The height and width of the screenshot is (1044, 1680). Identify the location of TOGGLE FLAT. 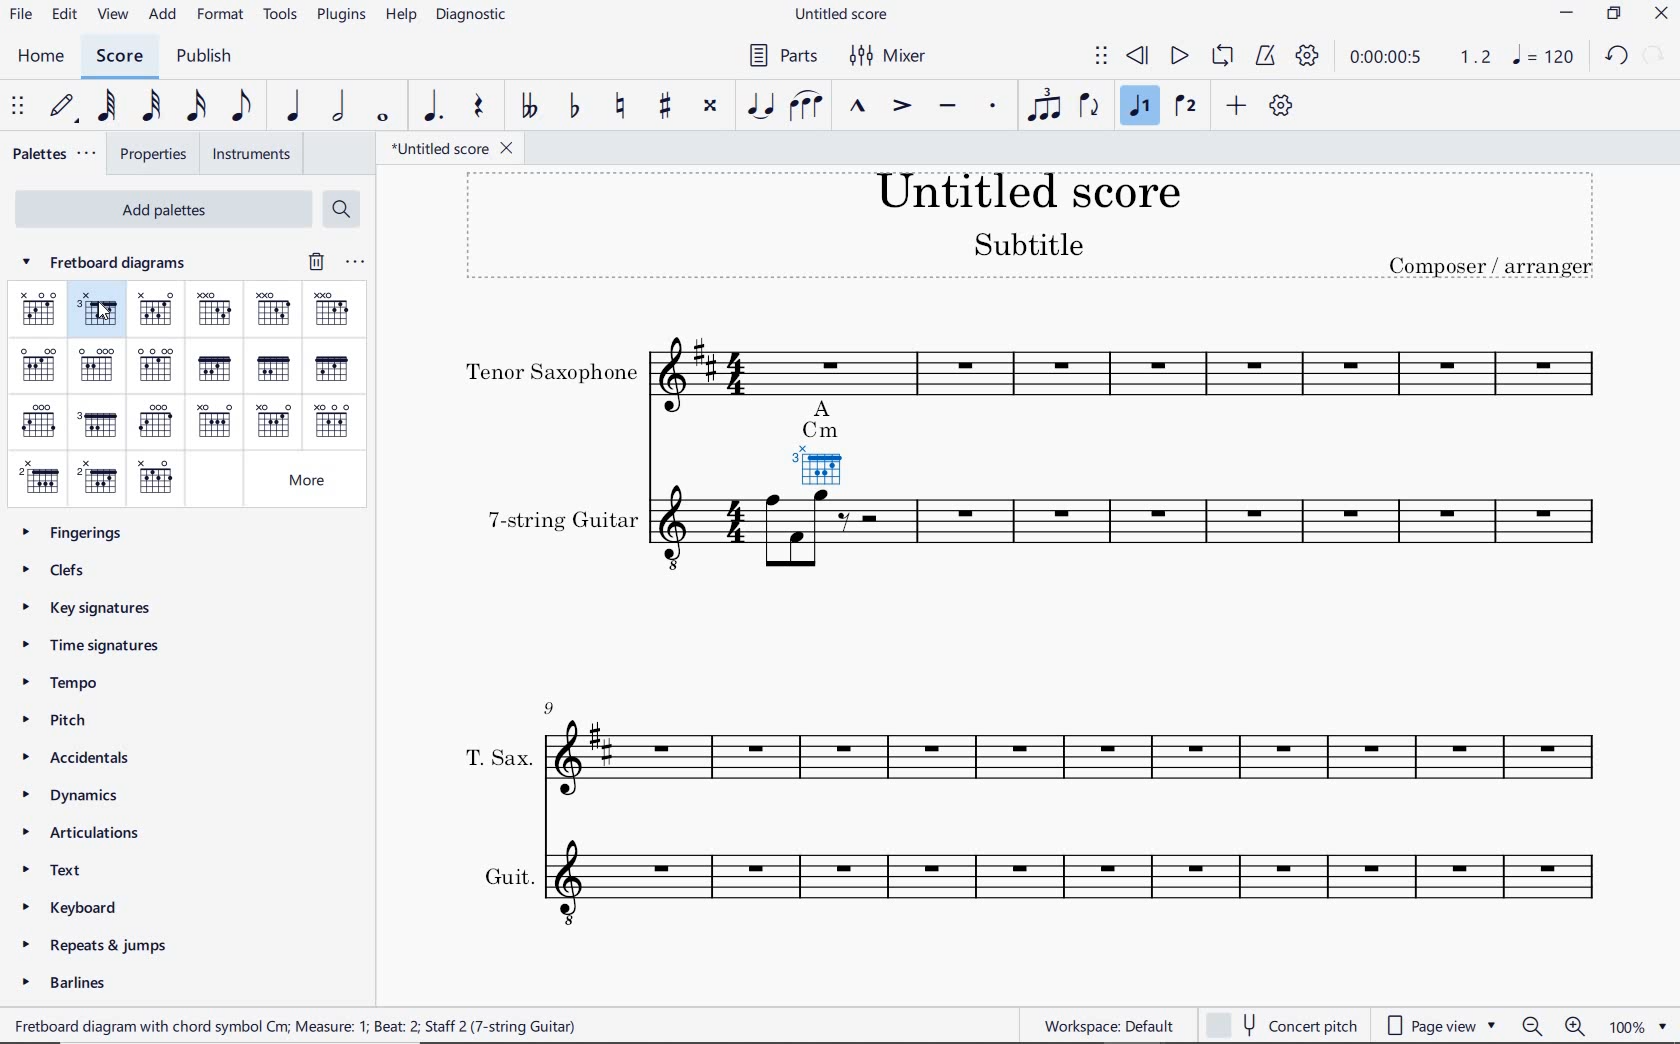
(572, 107).